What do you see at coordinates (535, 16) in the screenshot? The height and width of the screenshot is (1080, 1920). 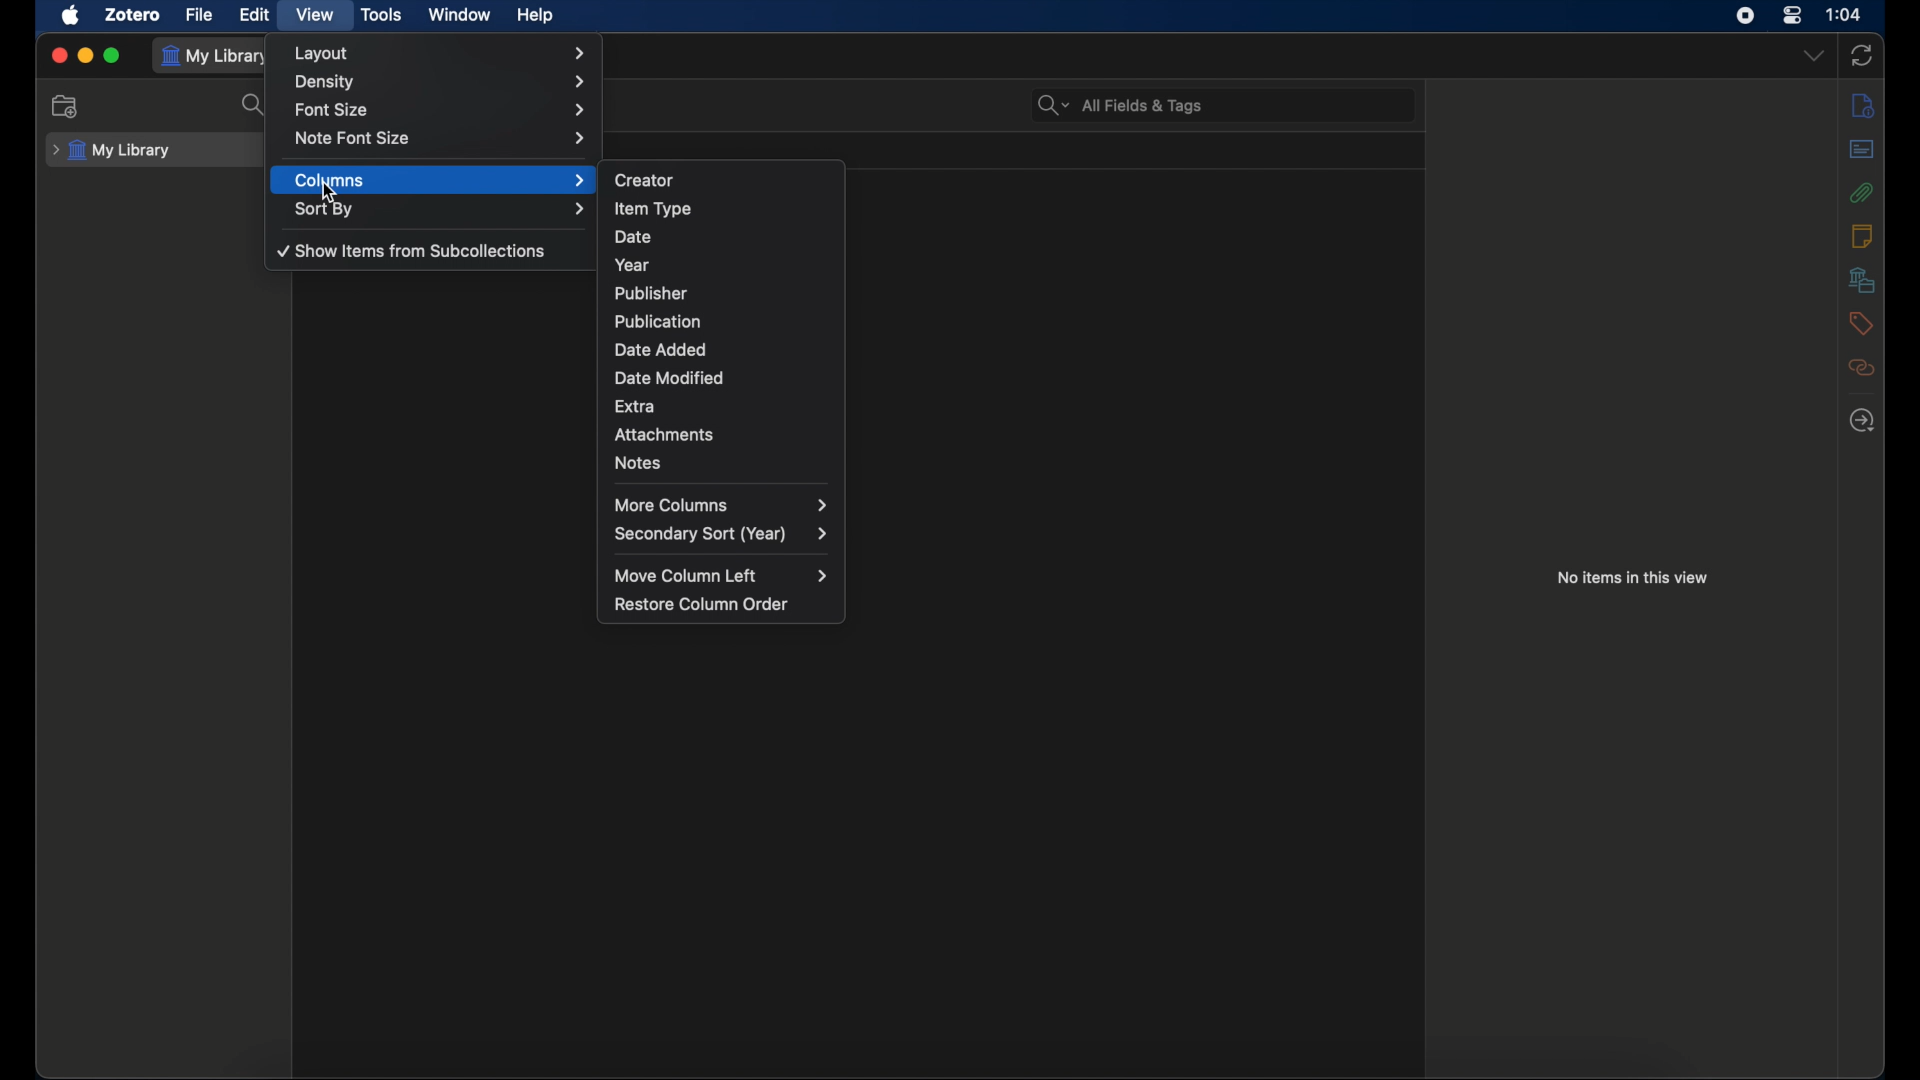 I see `help` at bounding box center [535, 16].